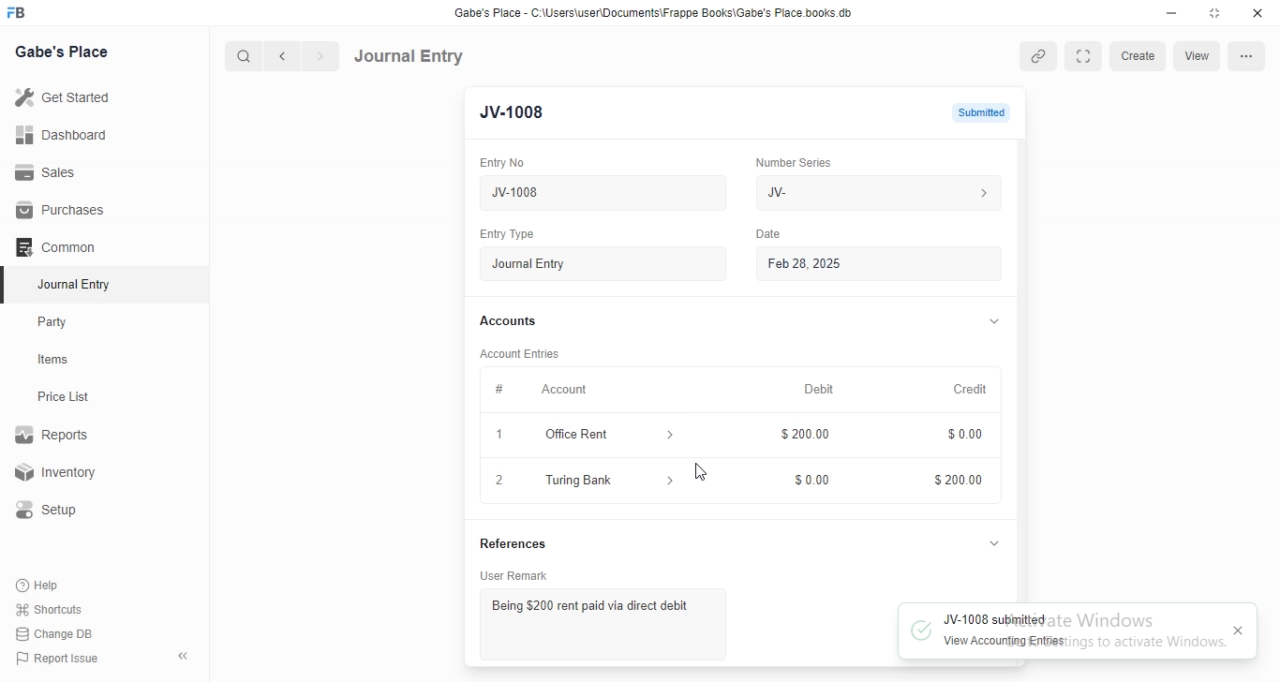 This screenshot has width=1280, height=682. Describe the element at coordinates (669, 12) in the screenshot. I see `‘Gabe's Place - C\UsersiuserDocuments\Frappe Books\Gabe's Place books db` at that location.